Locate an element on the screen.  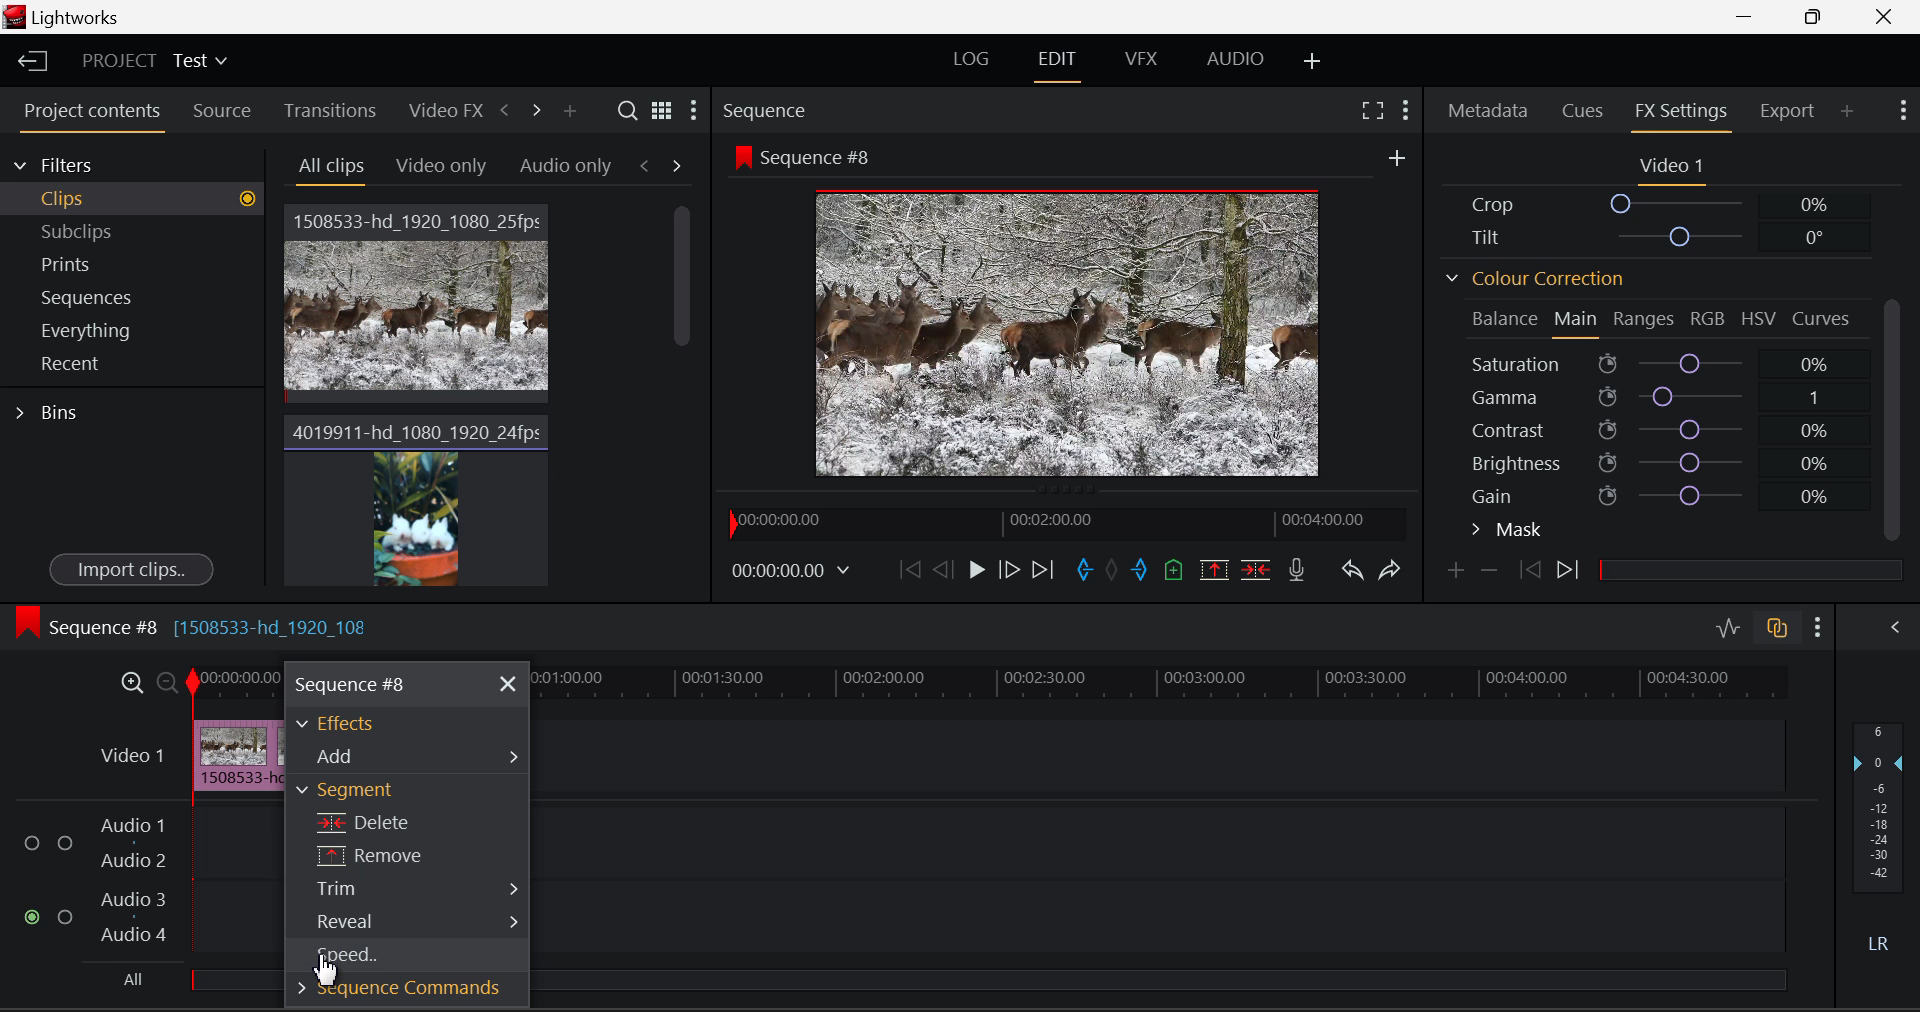
Minimize Timeline is located at coordinates (166, 682).